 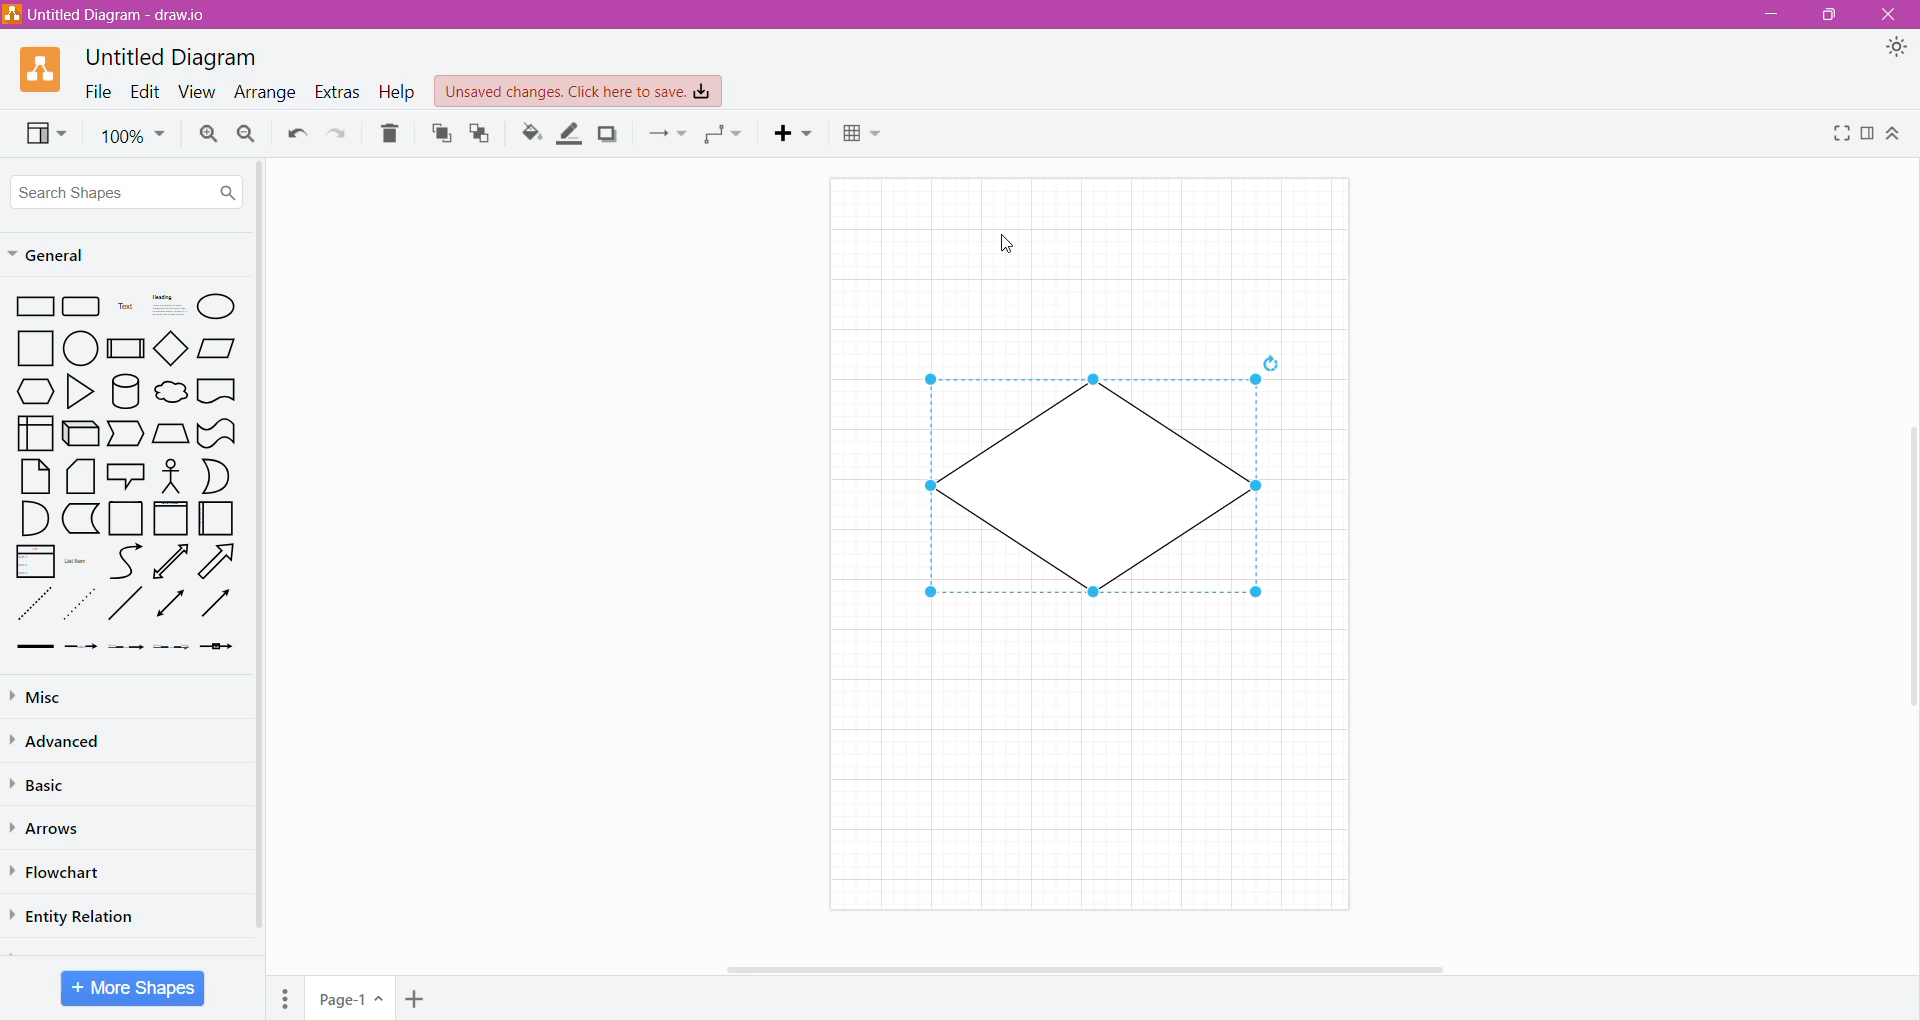 What do you see at coordinates (126, 392) in the screenshot?
I see `Cylinder` at bounding box center [126, 392].